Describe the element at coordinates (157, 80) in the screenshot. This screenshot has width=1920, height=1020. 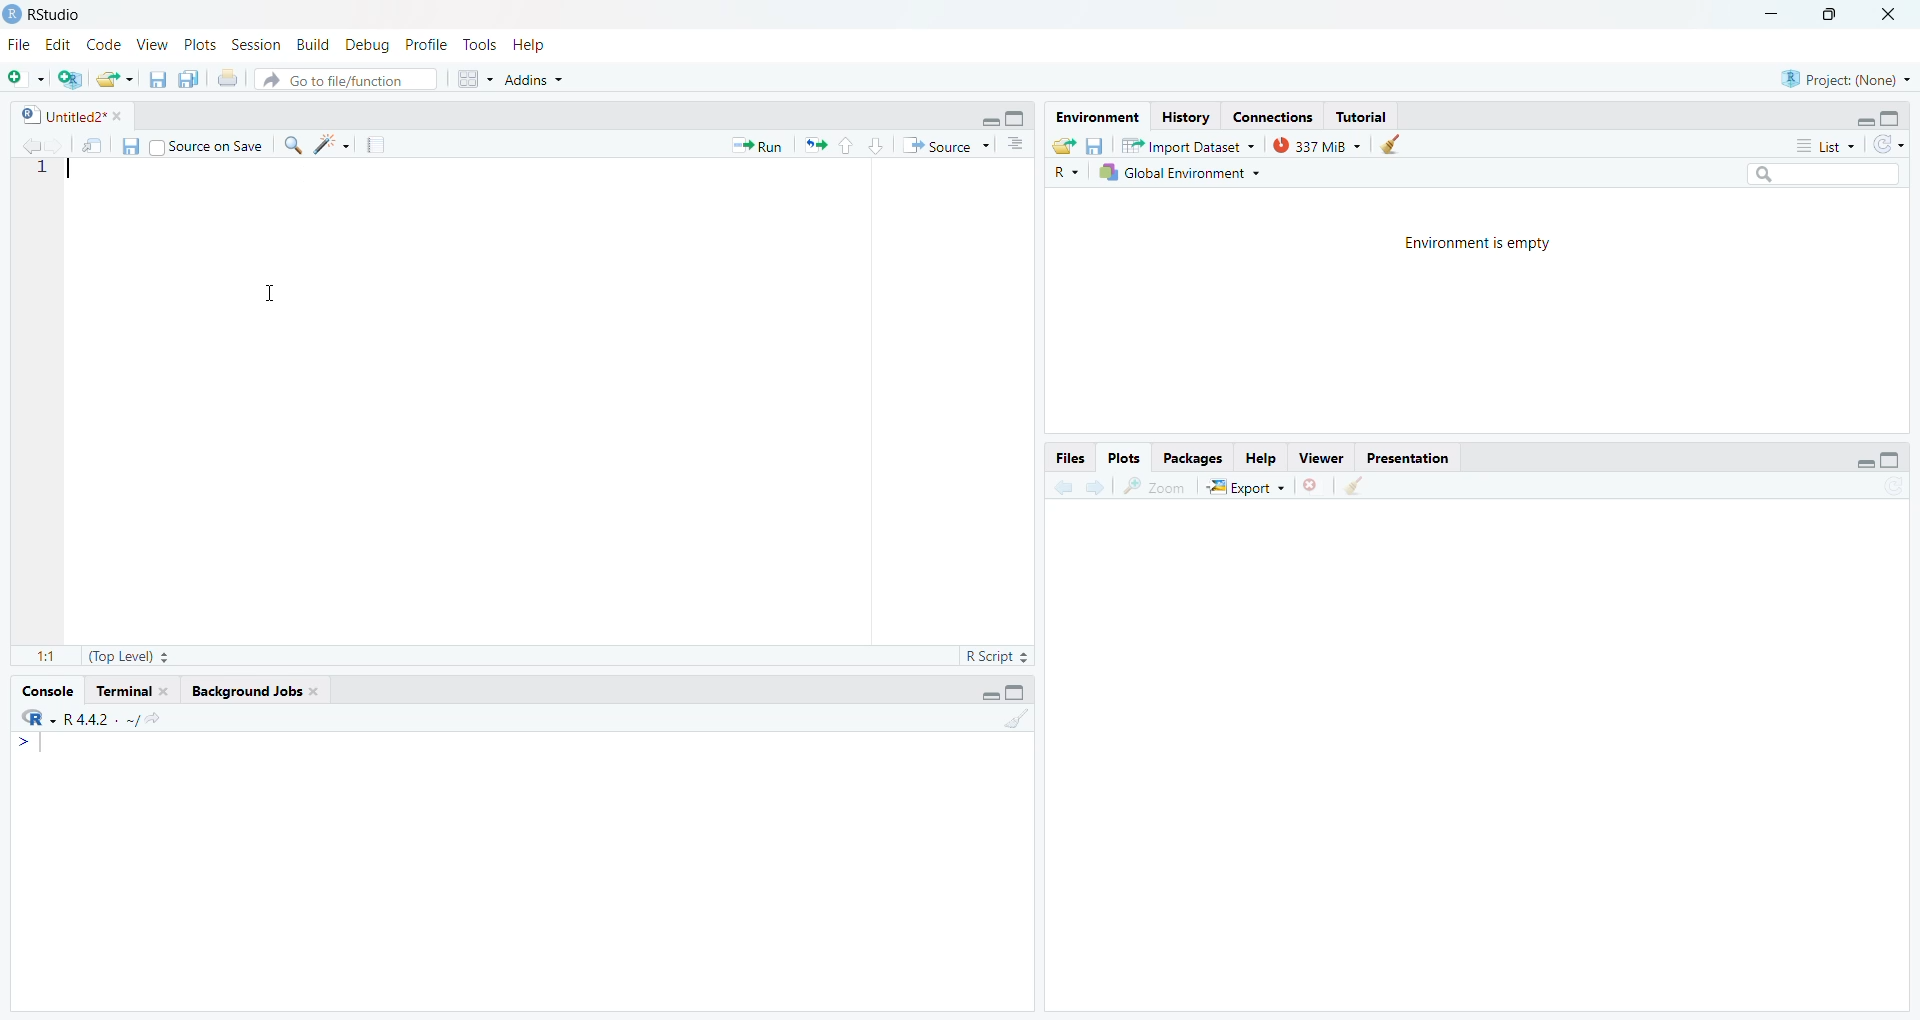
I see `save current document` at that location.